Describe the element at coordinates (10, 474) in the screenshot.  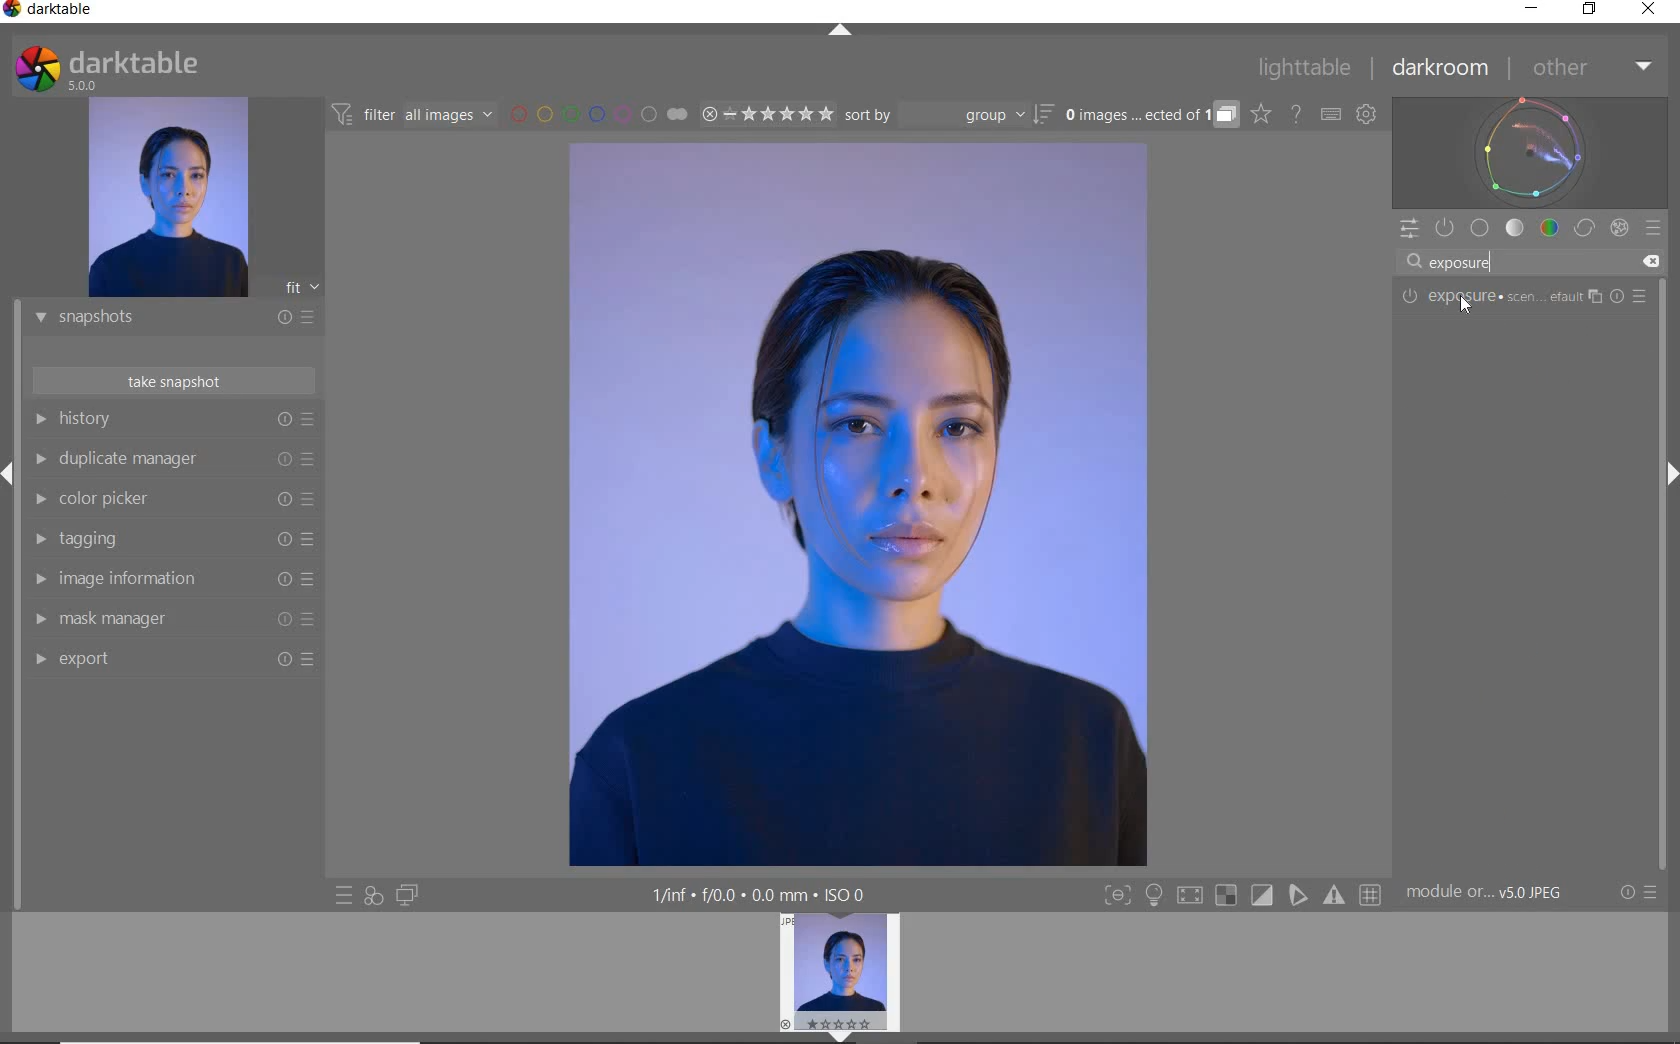
I see `Expand/Collapse` at that location.